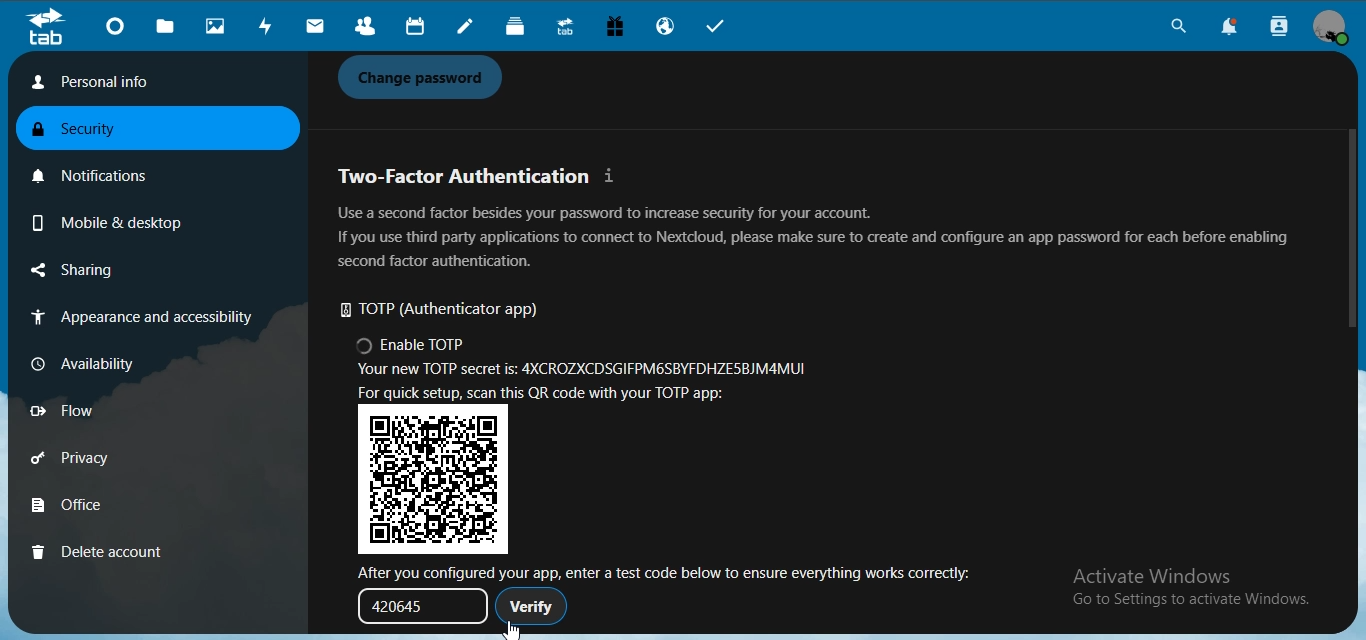 Image resolution: width=1366 pixels, height=640 pixels. What do you see at coordinates (98, 551) in the screenshot?
I see `delete account` at bounding box center [98, 551].